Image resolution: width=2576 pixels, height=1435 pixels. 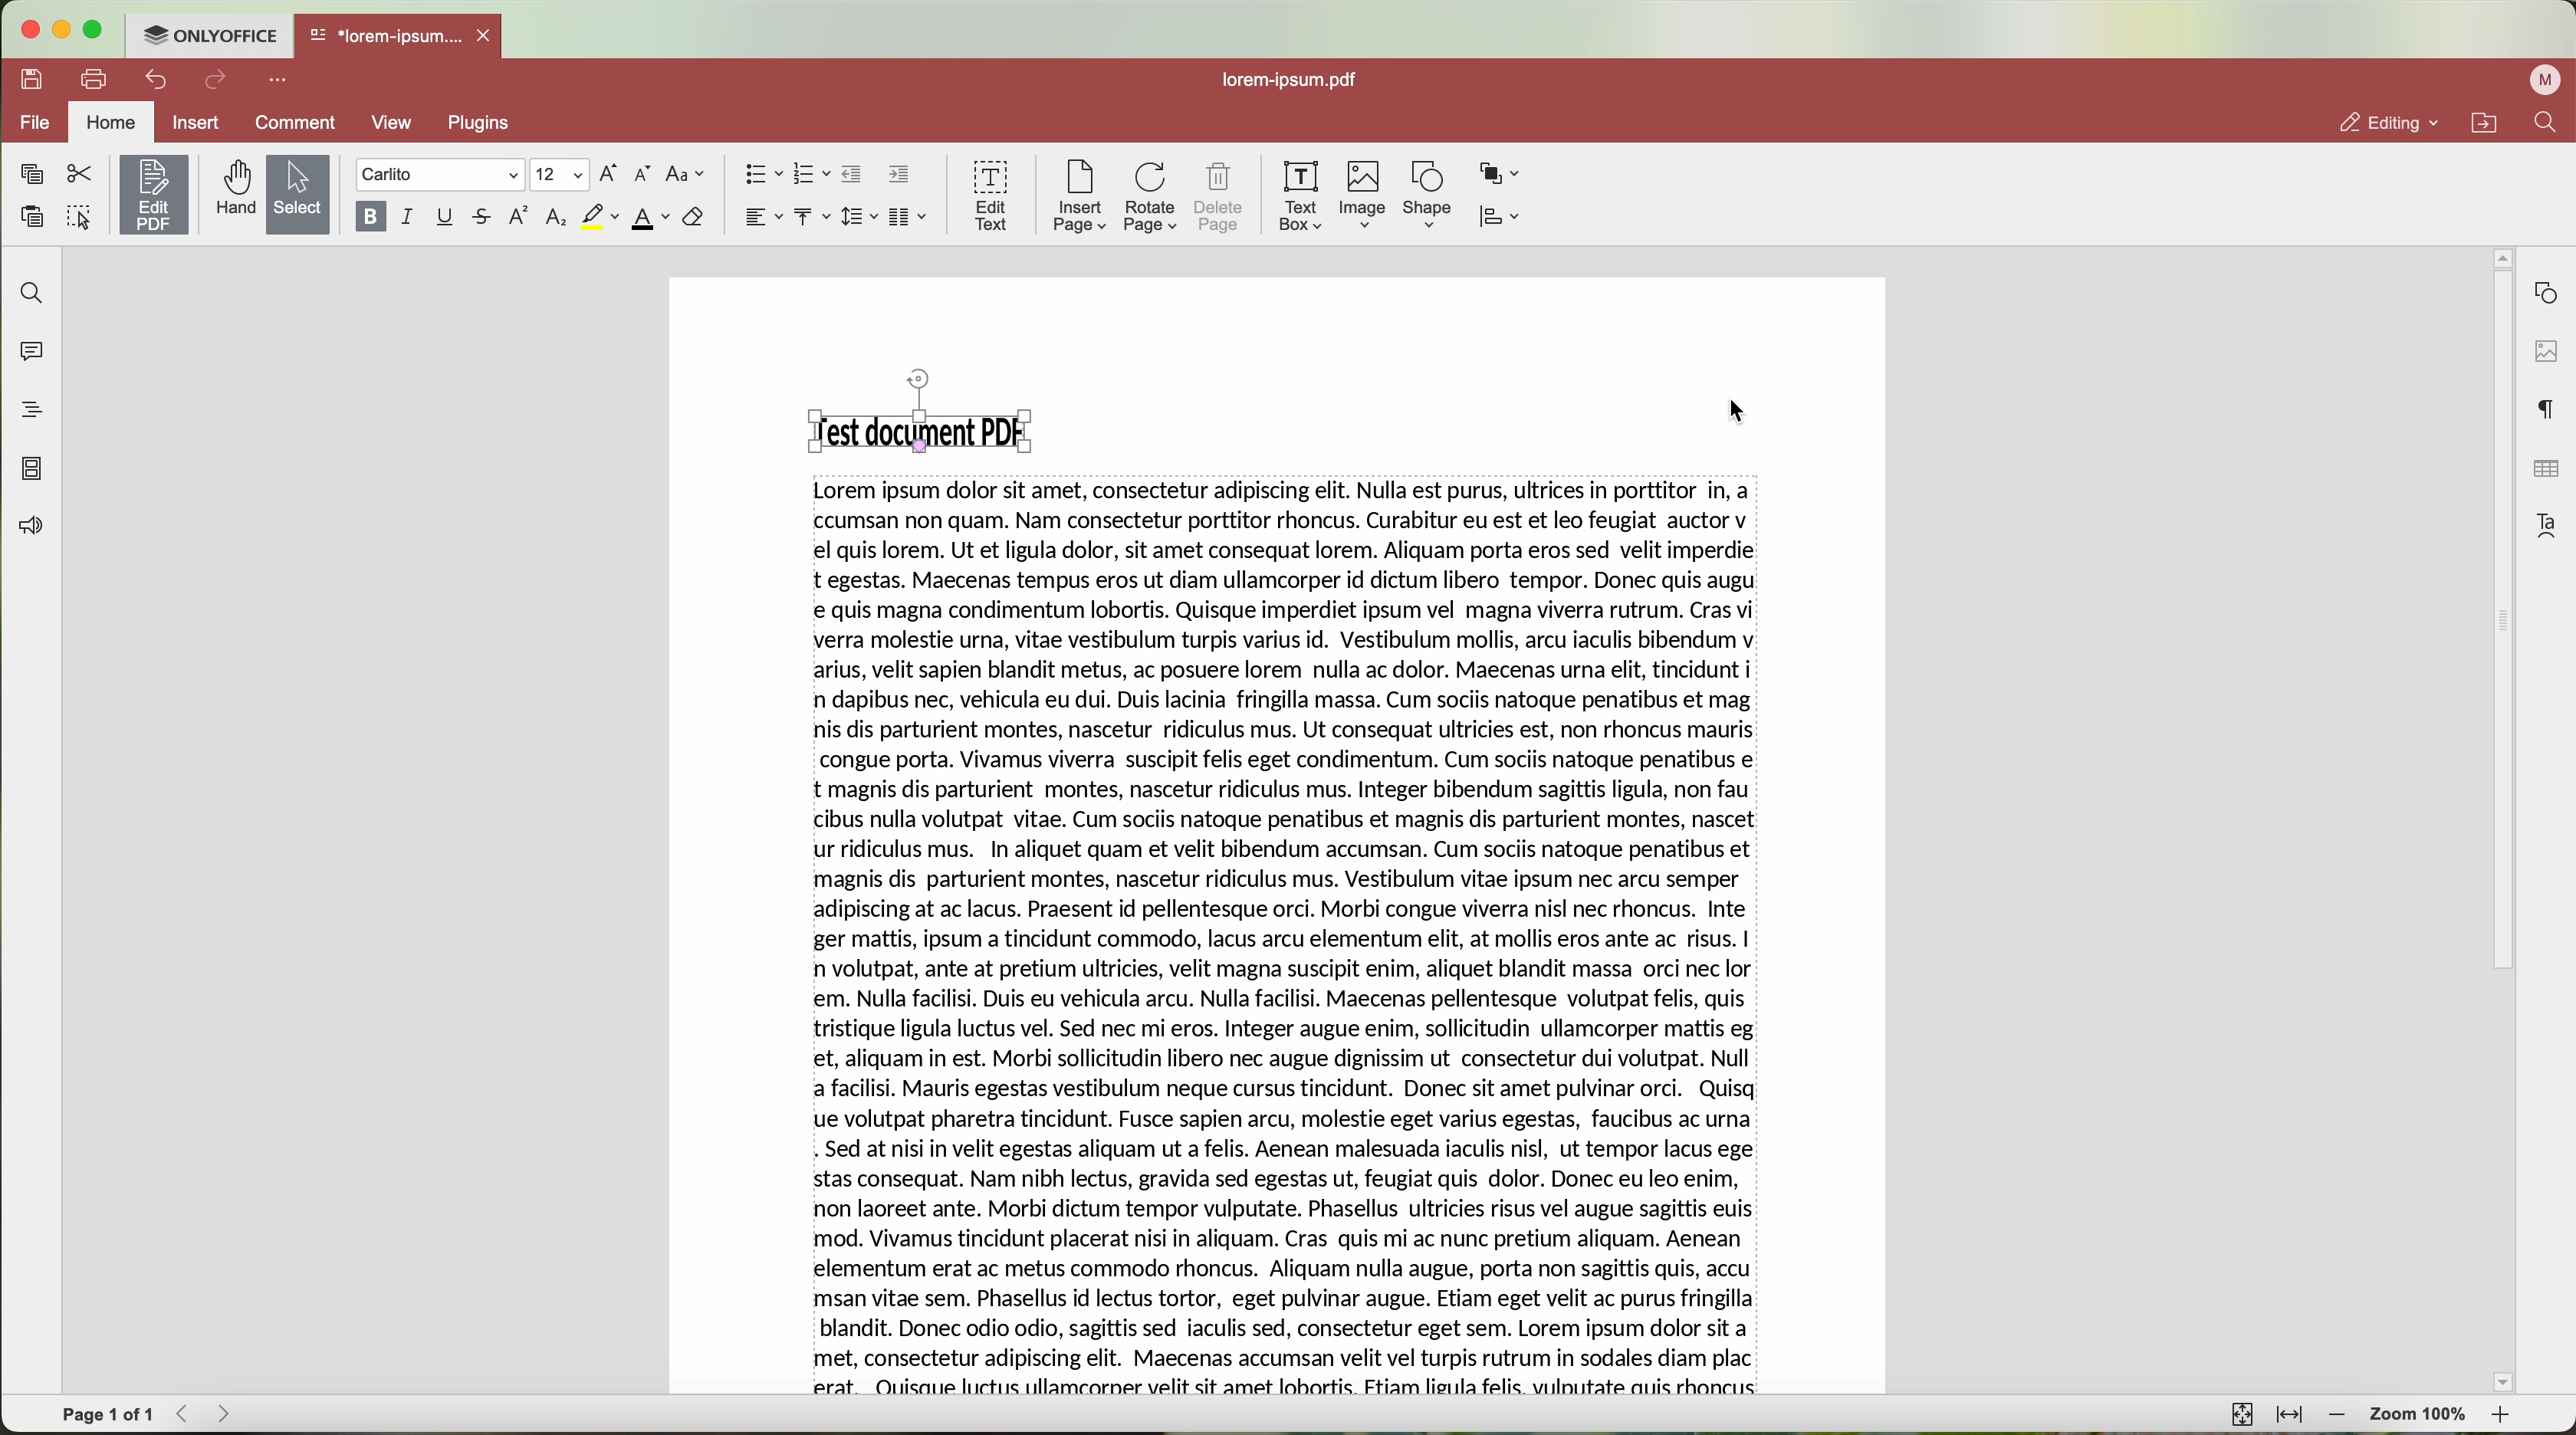 I want to click on Insert, so click(x=196, y=122).